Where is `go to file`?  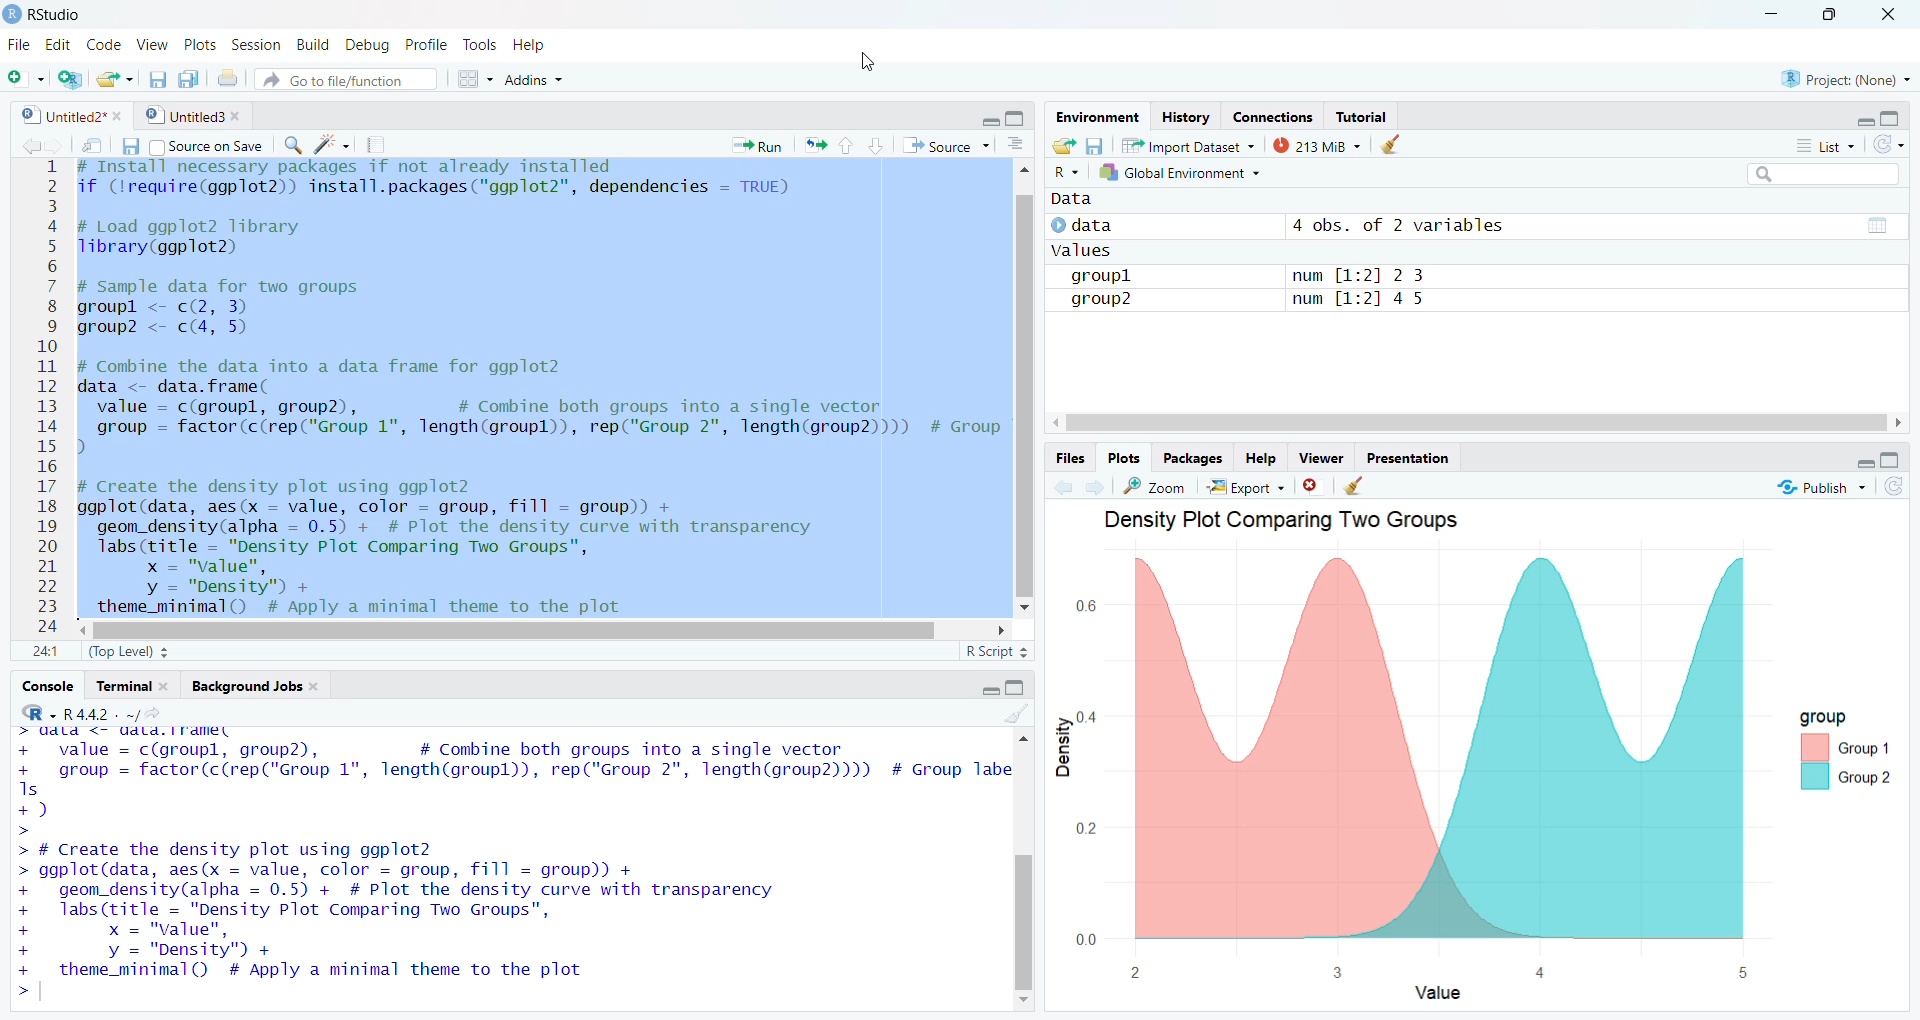 go to file is located at coordinates (341, 79).